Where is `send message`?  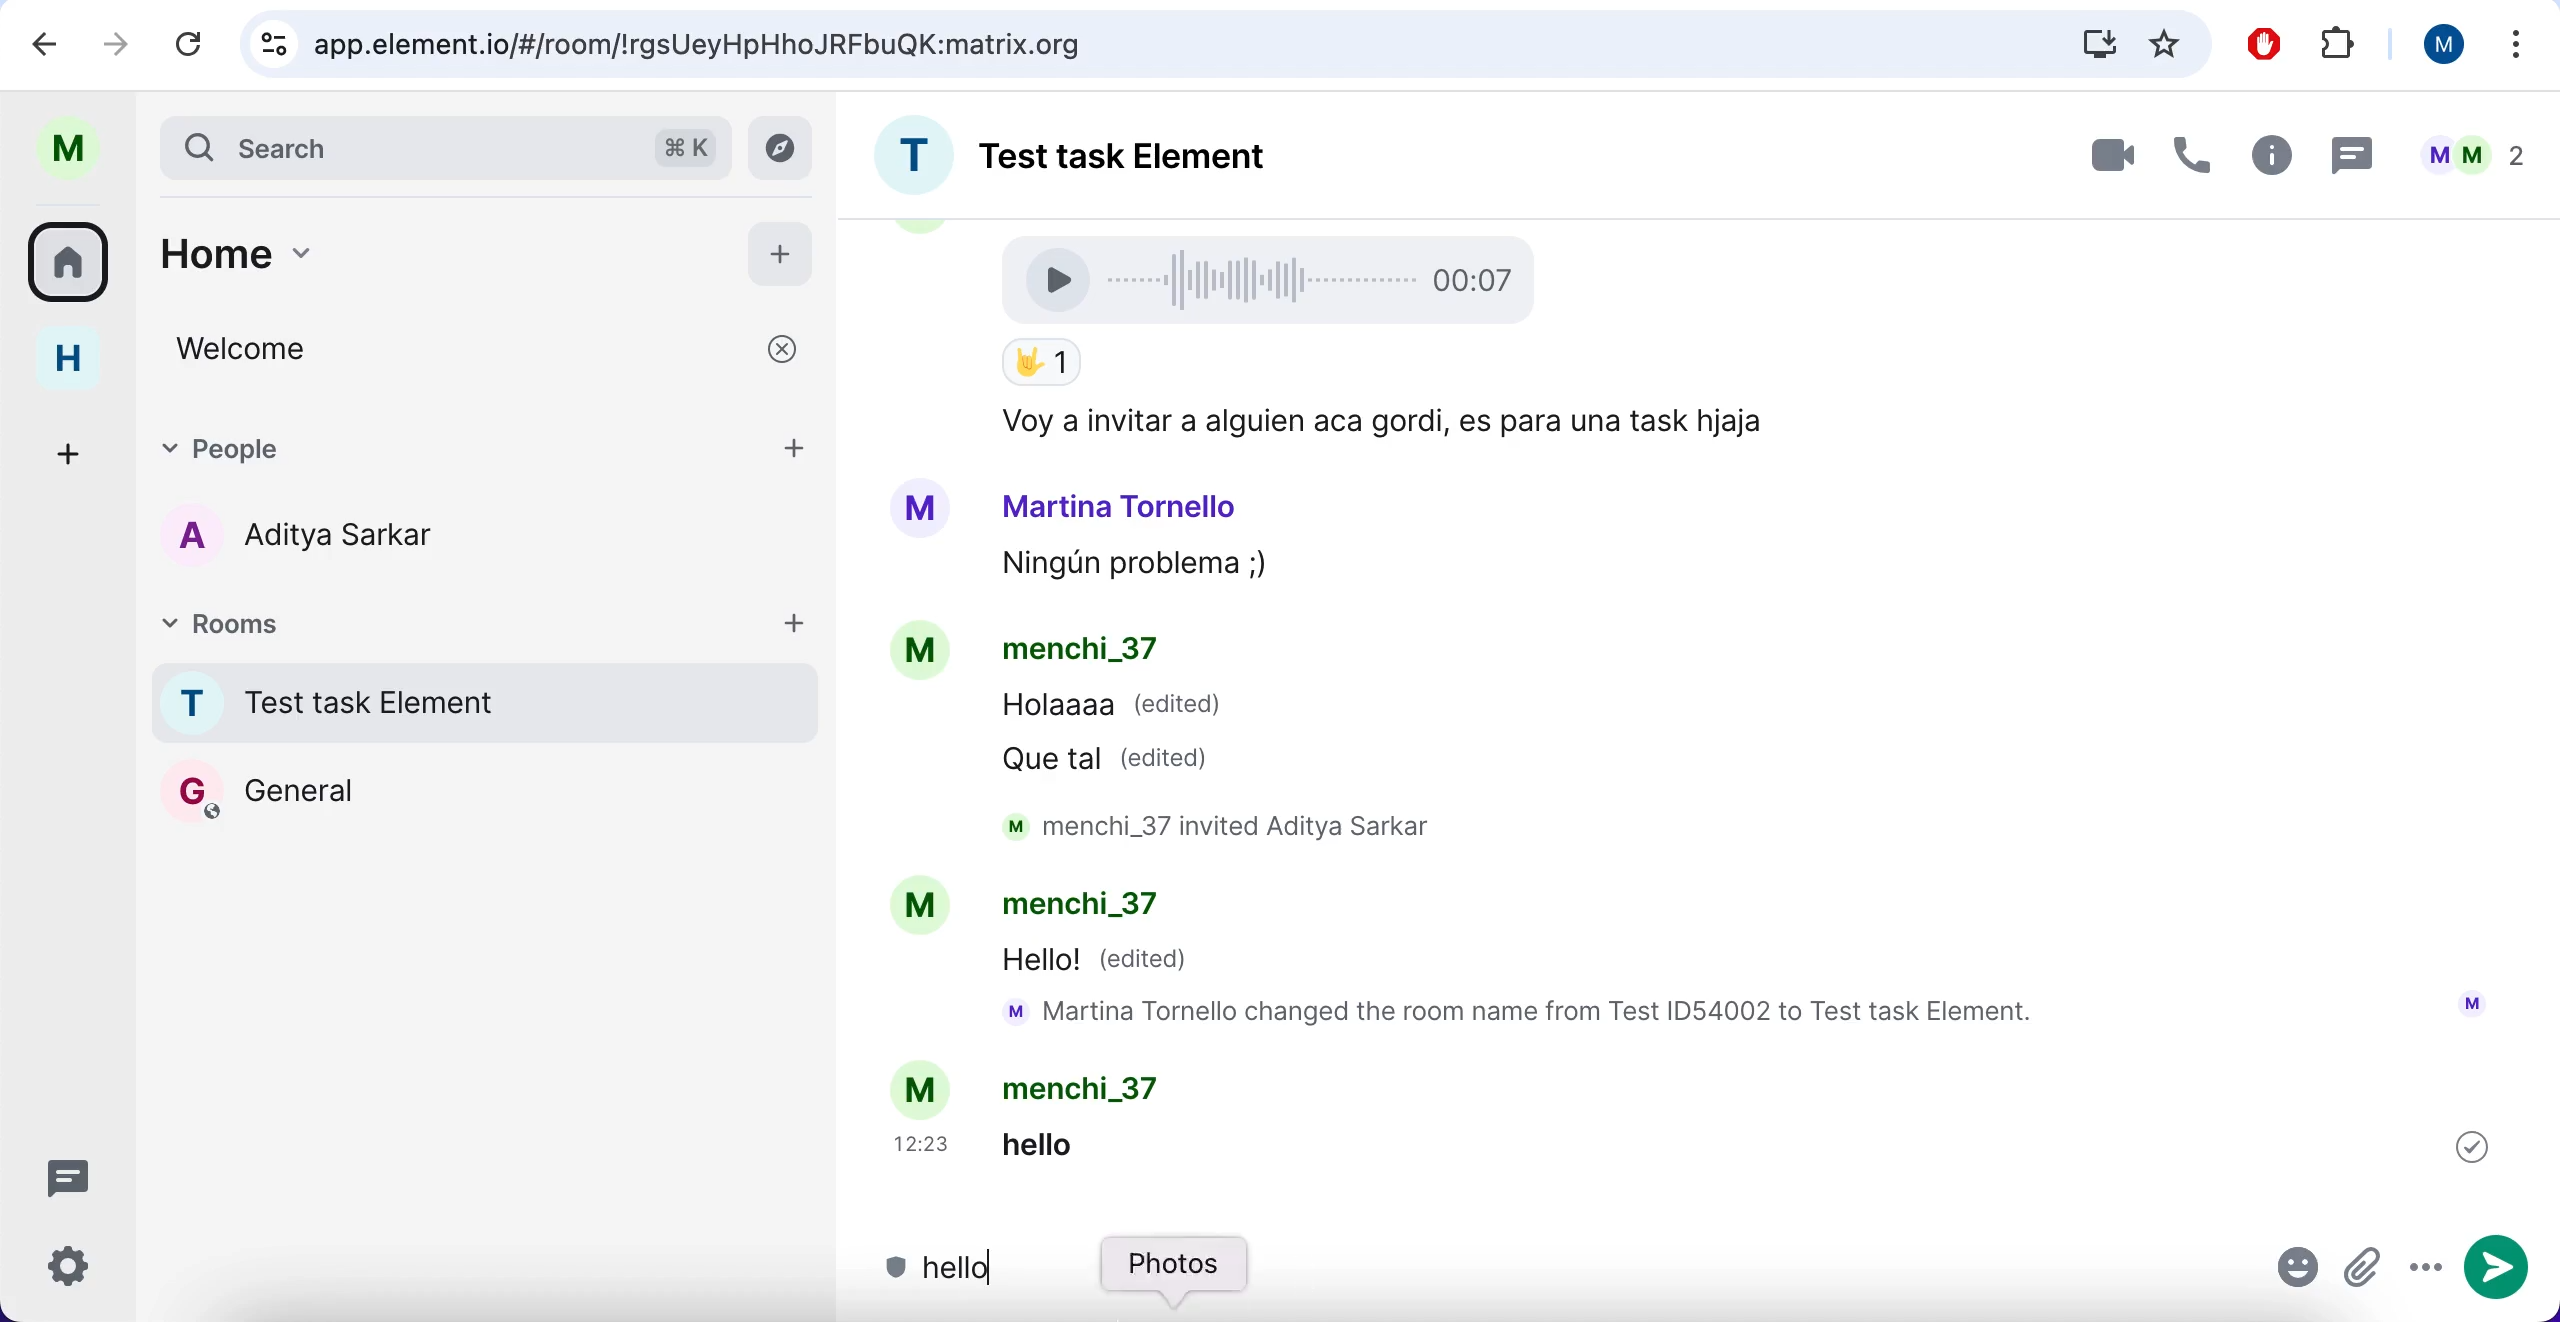
send message is located at coordinates (2501, 1269).